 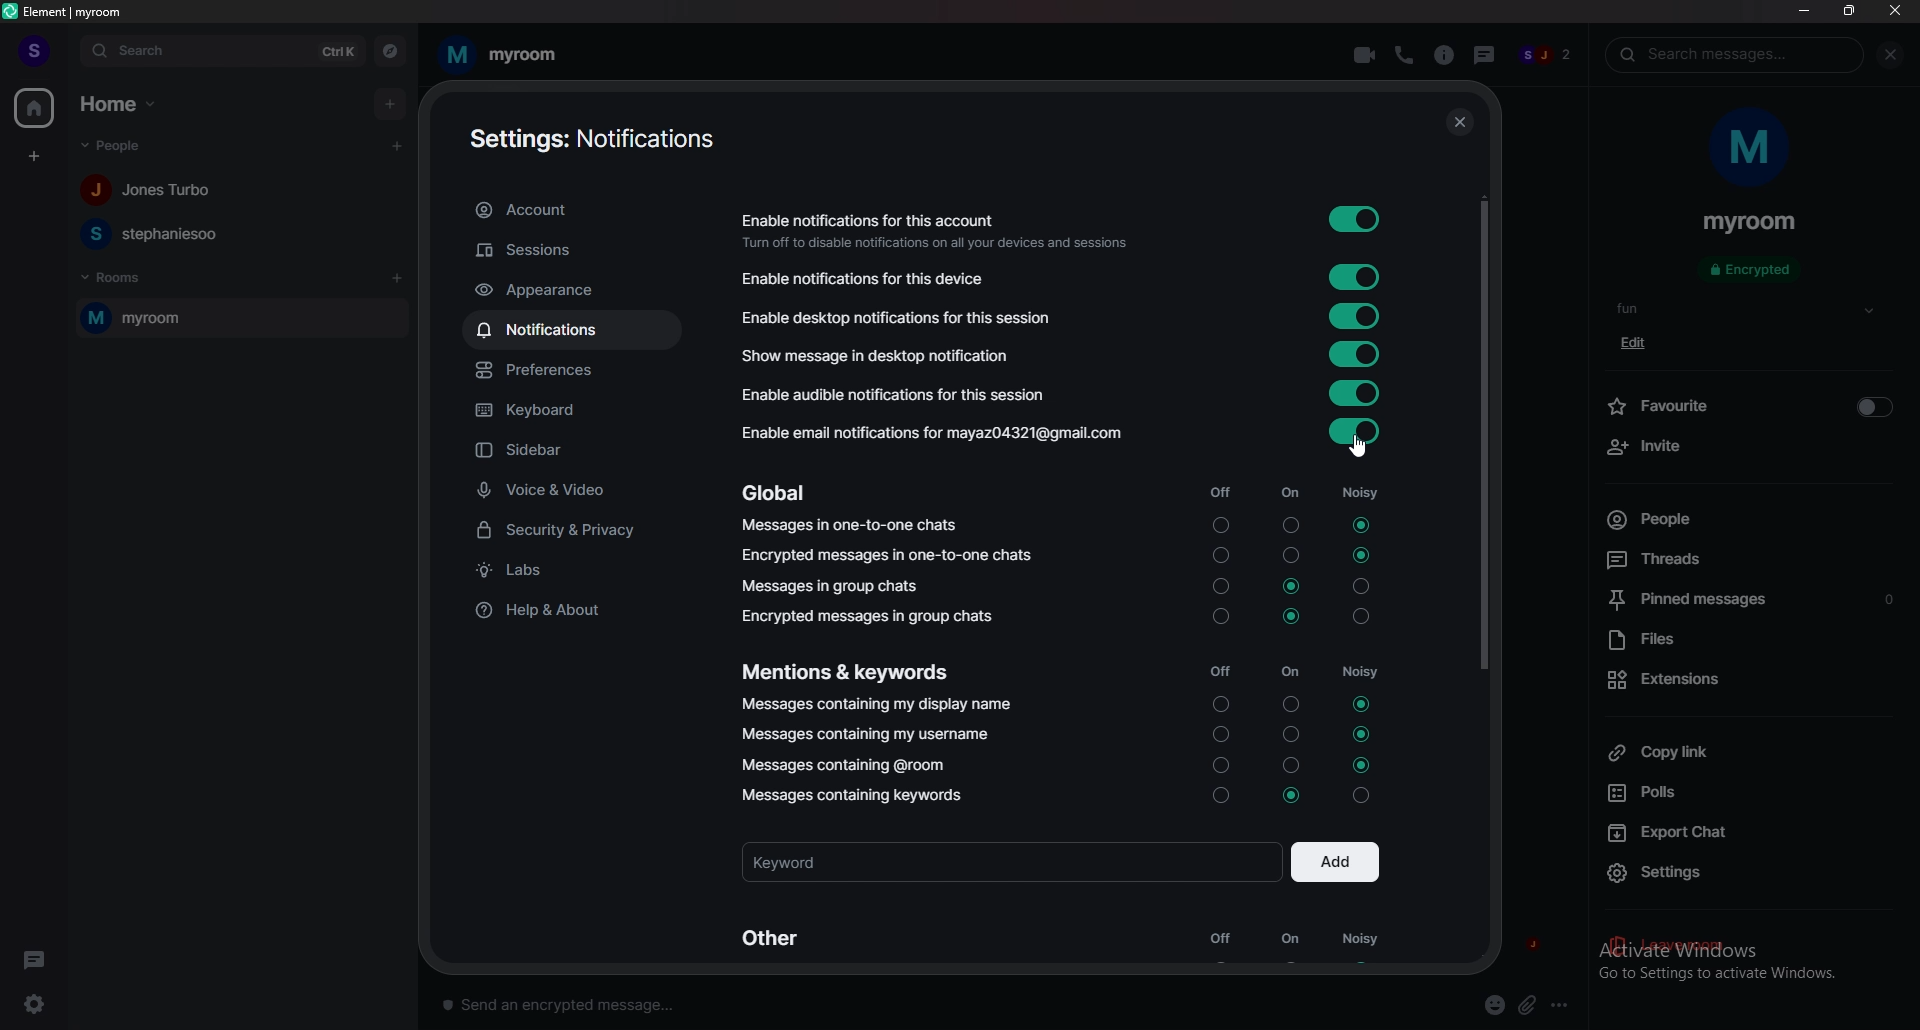 What do you see at coordinates (855, 795) in the screenshot?
I see `messages containing keyword` at bounding box center [855, 795].